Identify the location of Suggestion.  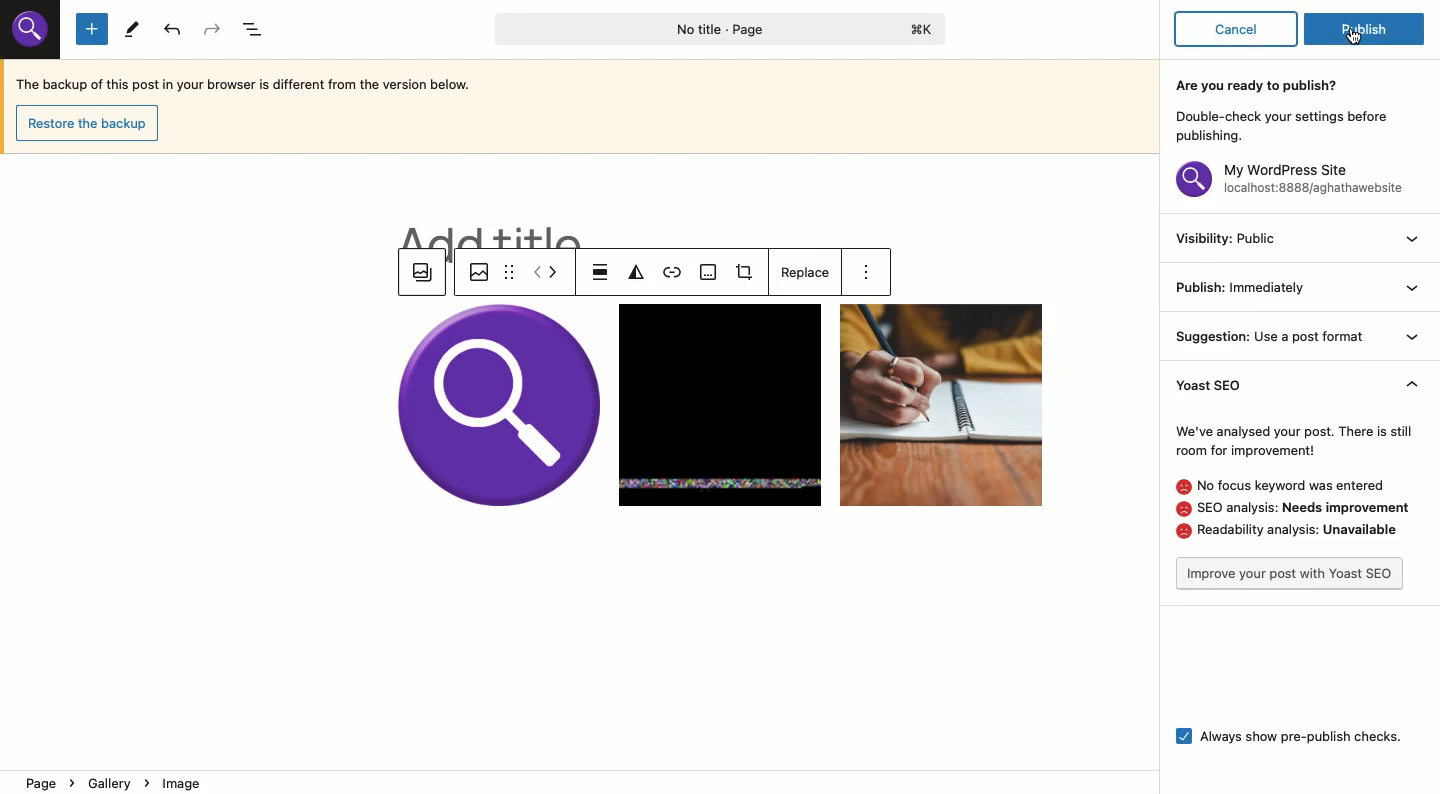
(1272, 334).